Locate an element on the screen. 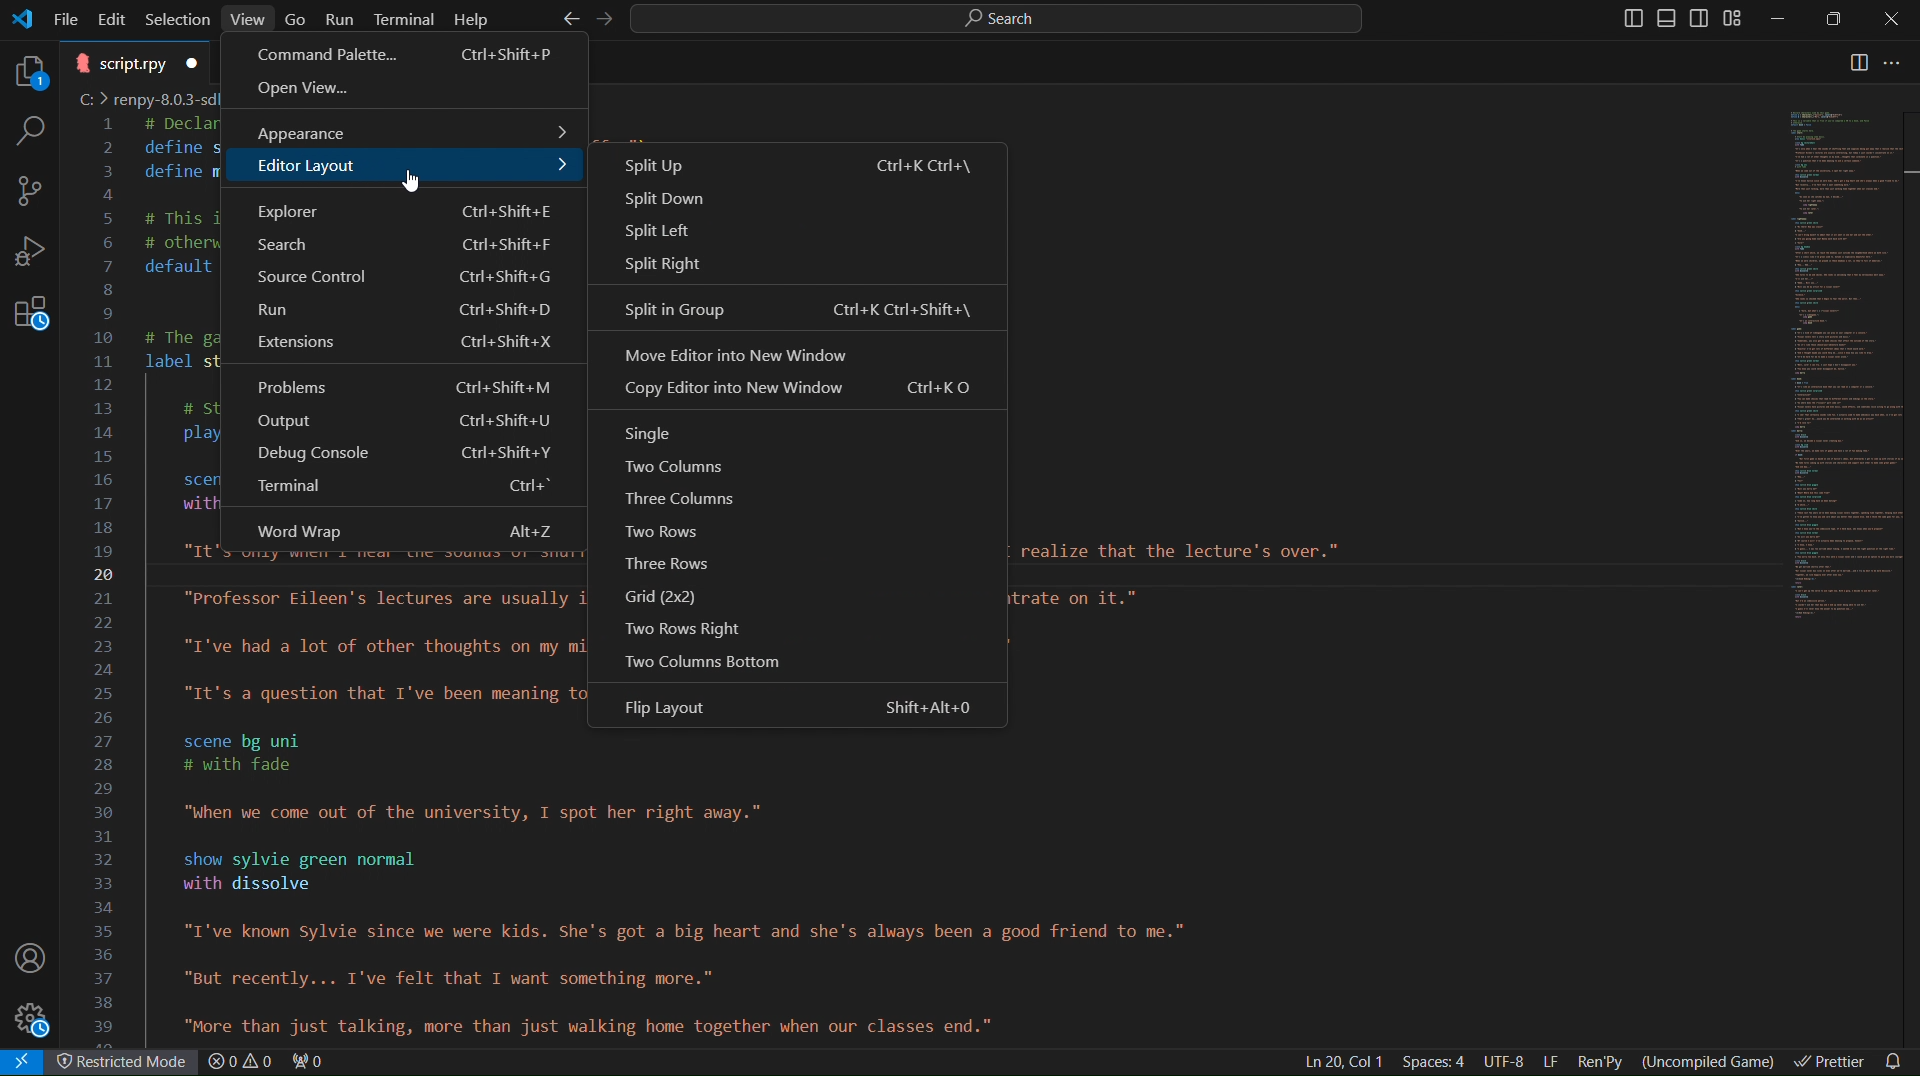 The height and width of the screenshot is (1076, 1920). Word Wrap   alt+Z is located at coordinates (401, 527).